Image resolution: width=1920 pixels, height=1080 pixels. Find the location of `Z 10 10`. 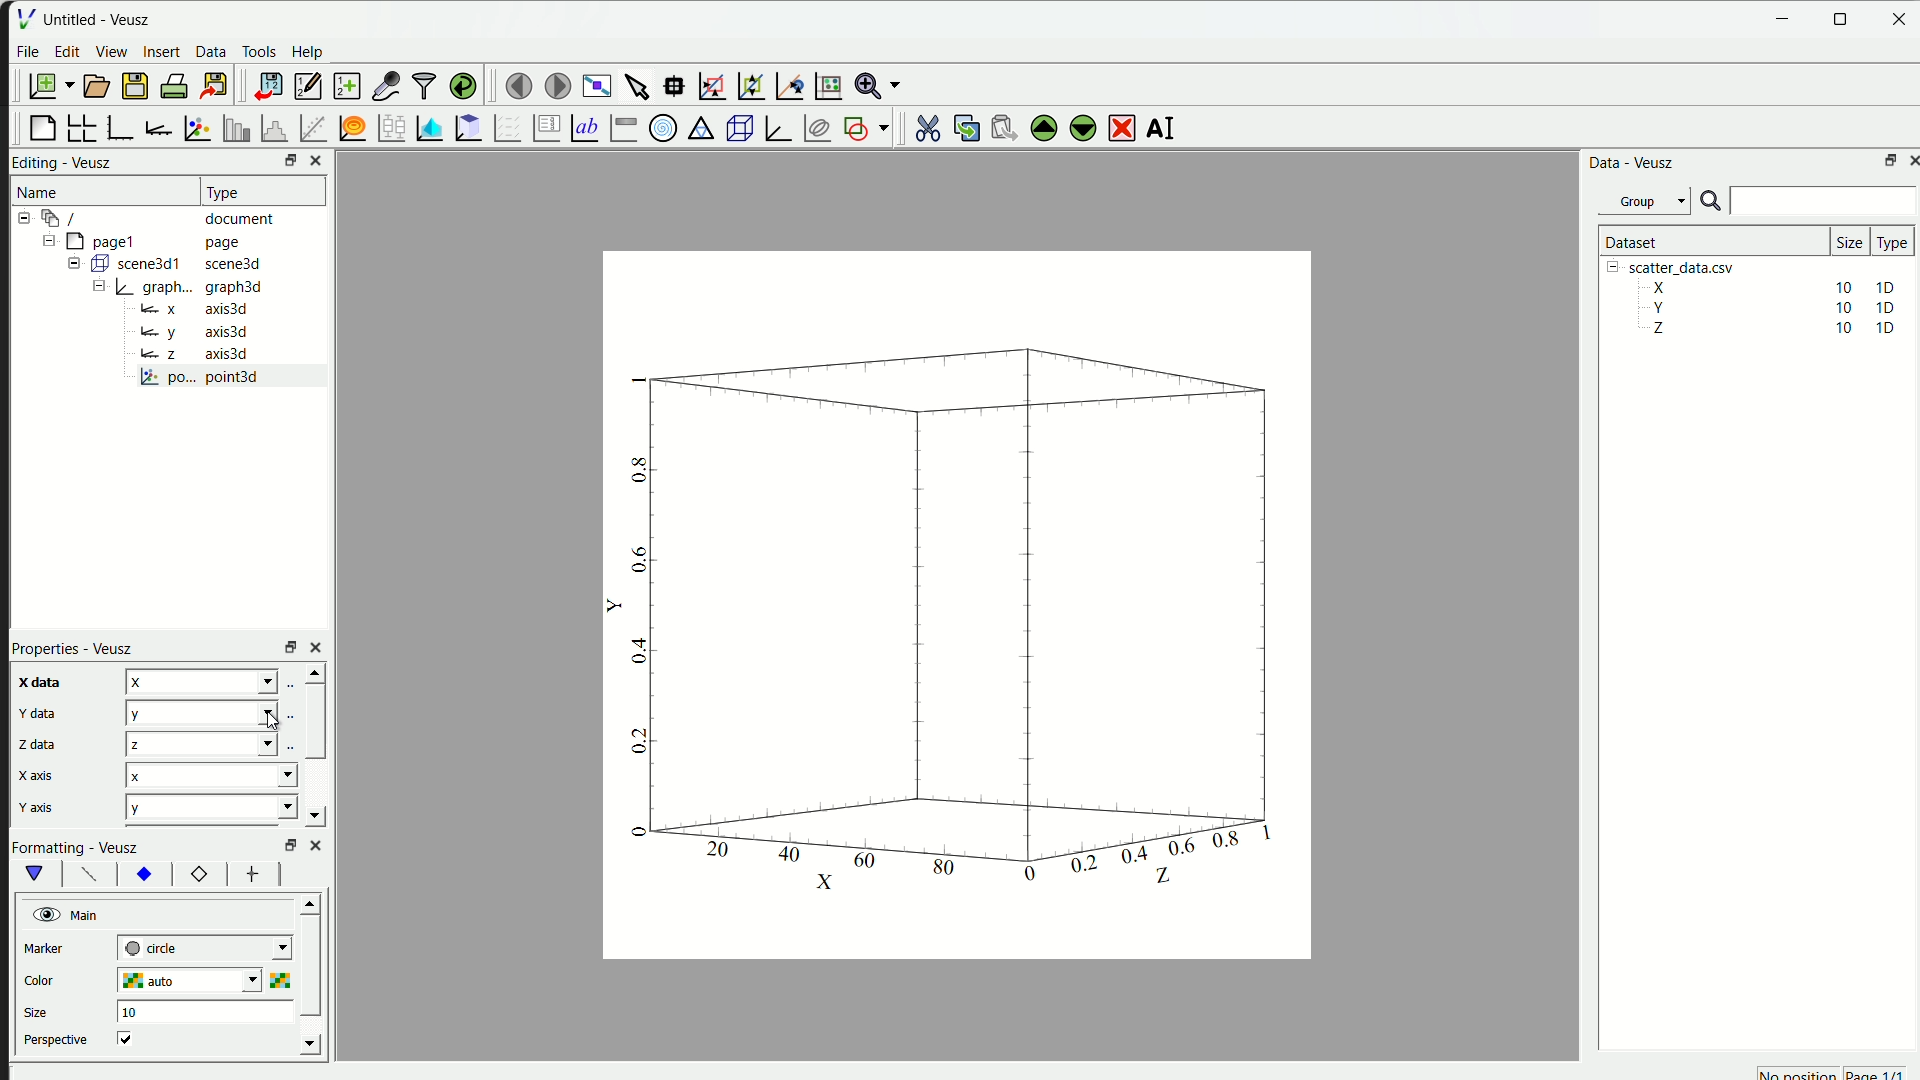

Z 10 10 is located at coordinates (1769, 330).